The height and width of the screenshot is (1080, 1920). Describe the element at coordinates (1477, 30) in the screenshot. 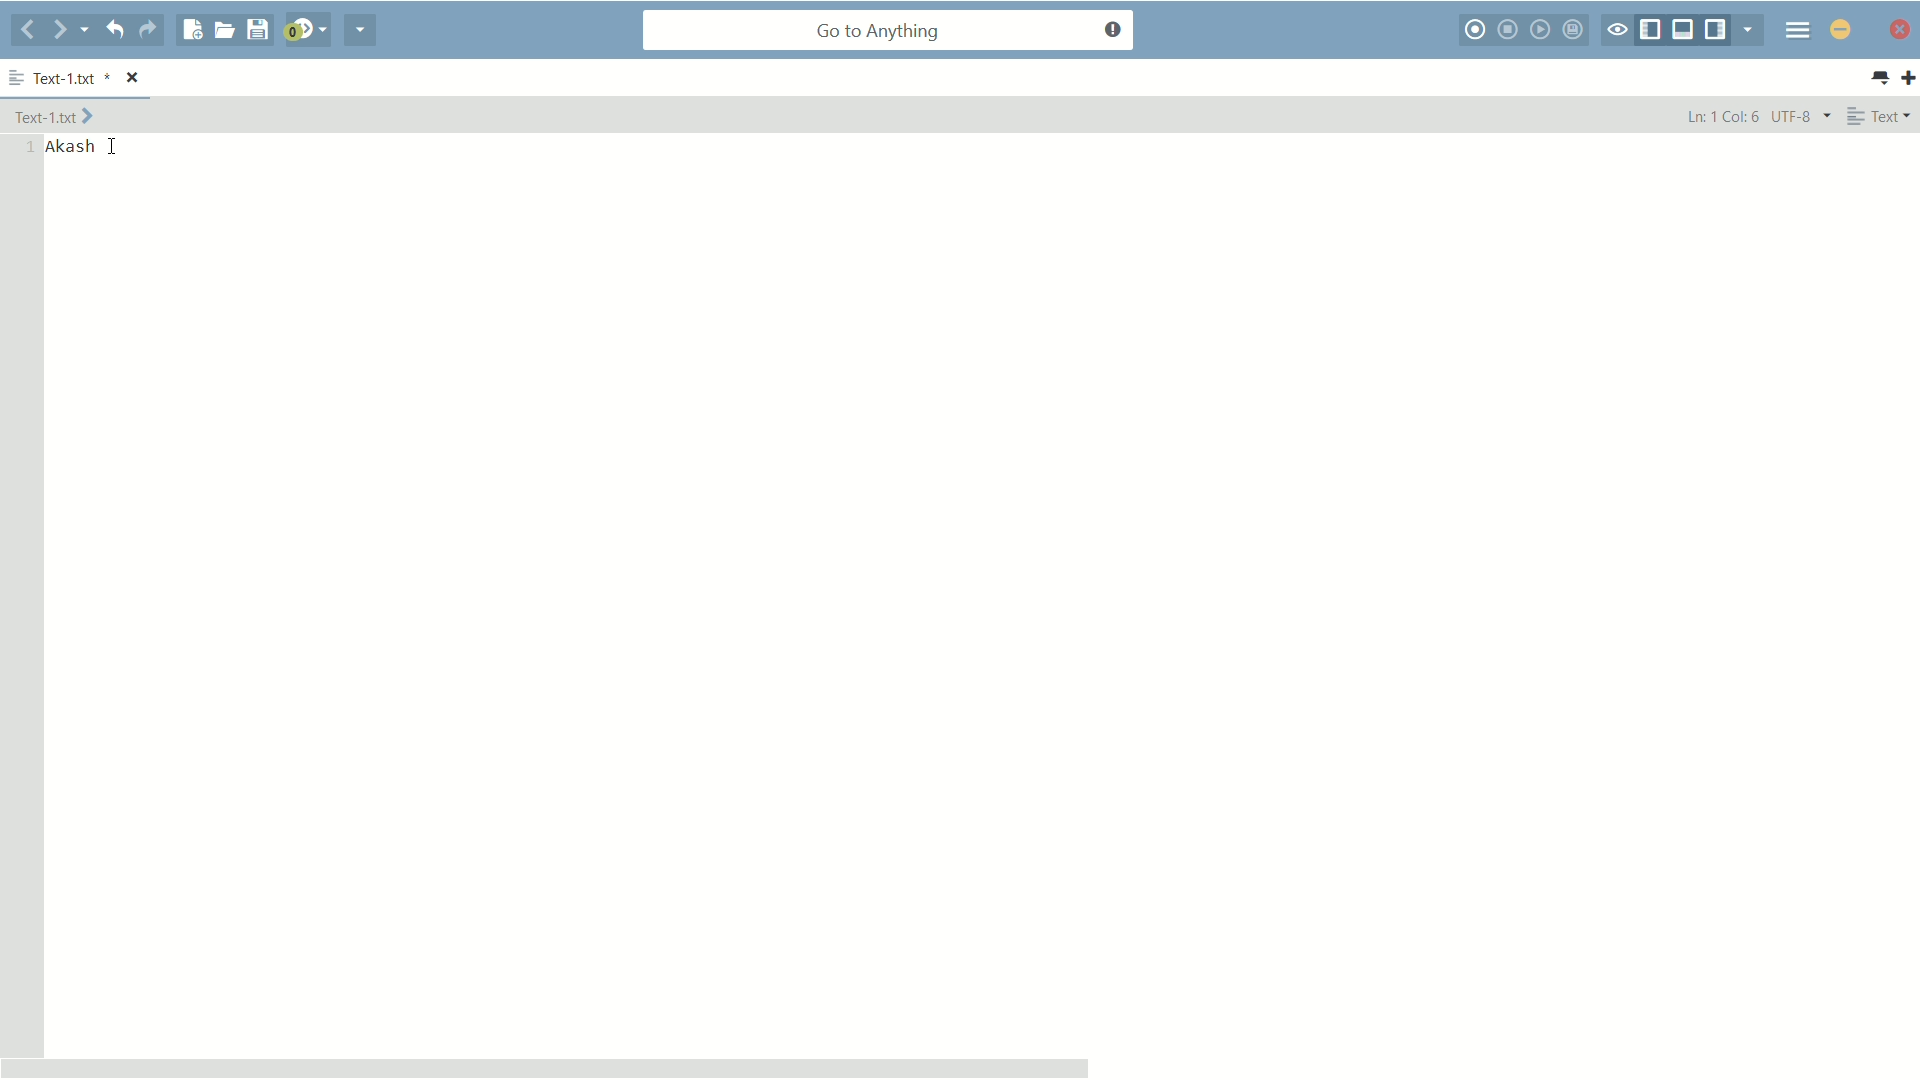

I see `record macro` at that location.